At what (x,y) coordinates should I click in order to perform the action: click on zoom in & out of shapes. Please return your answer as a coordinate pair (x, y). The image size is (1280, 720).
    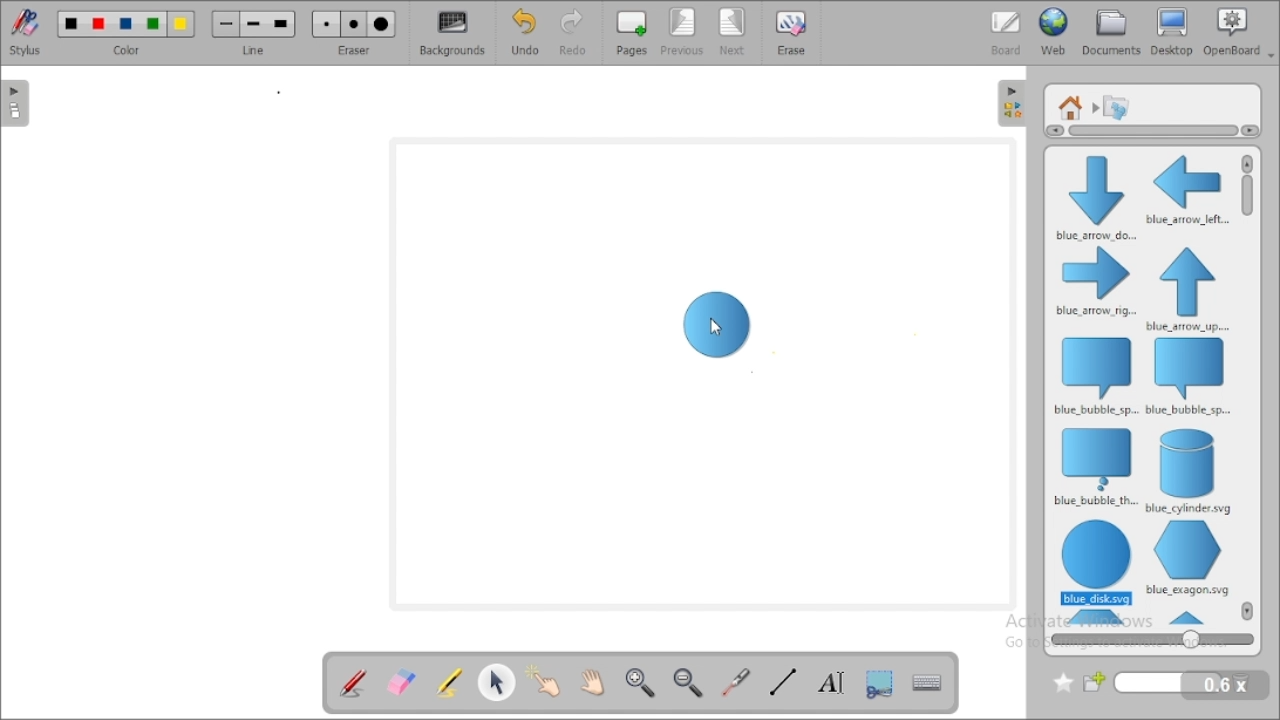
    Looking at the image, I should click on (1152, 639).